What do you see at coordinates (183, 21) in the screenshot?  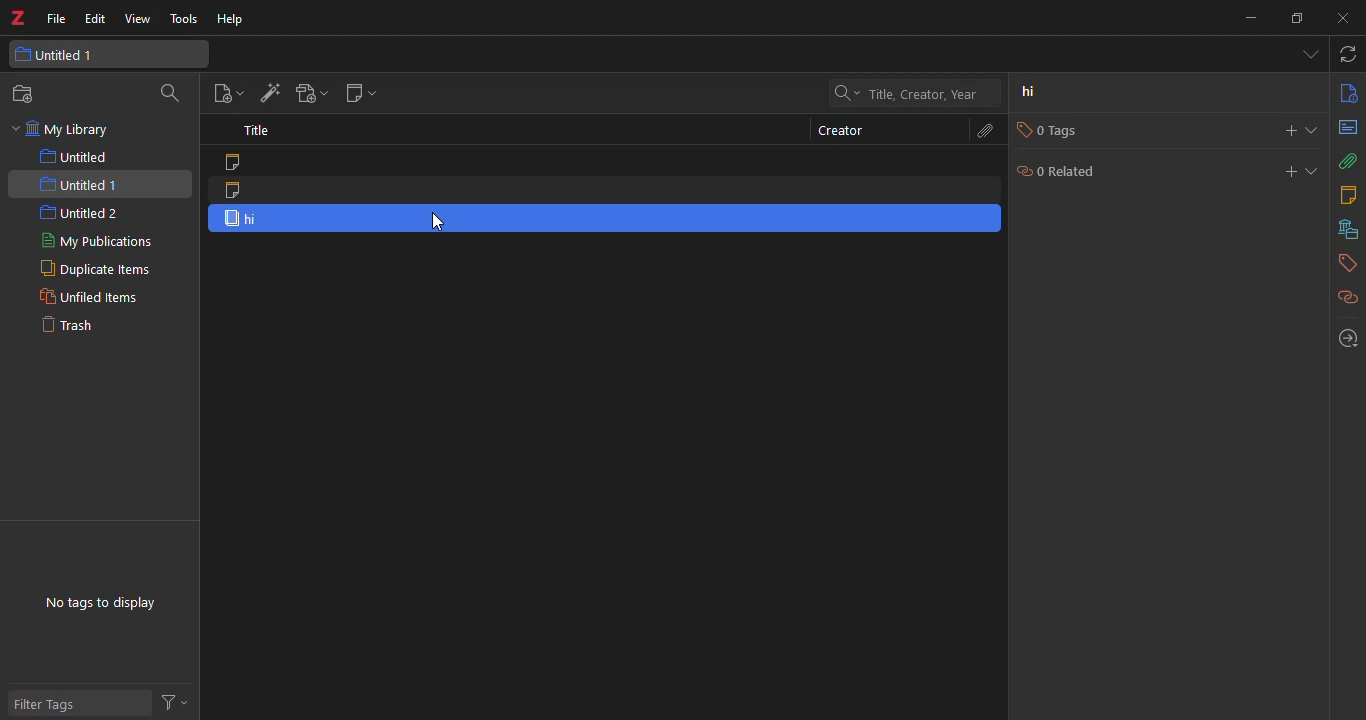 I see `tools` at bounding box center [183, 21].